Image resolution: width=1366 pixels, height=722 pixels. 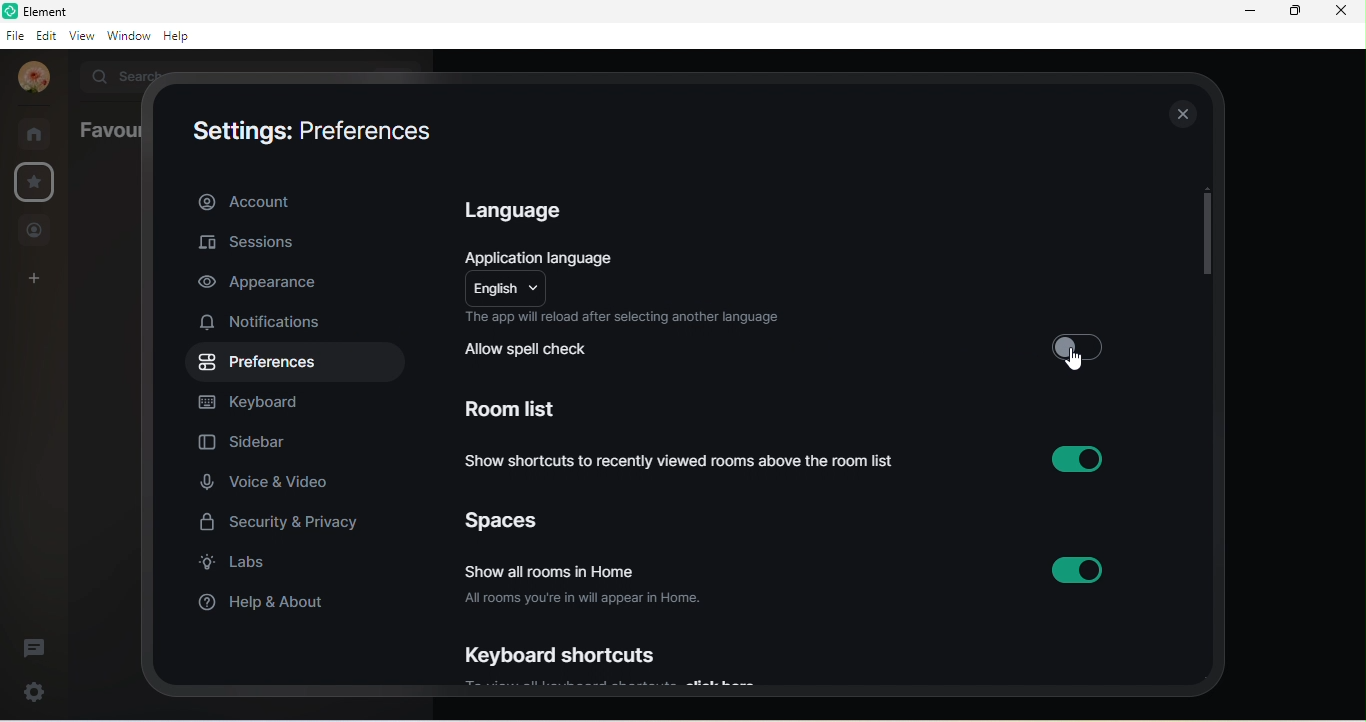 I want to click on show all rooms in home, so click(x=794, y=568).